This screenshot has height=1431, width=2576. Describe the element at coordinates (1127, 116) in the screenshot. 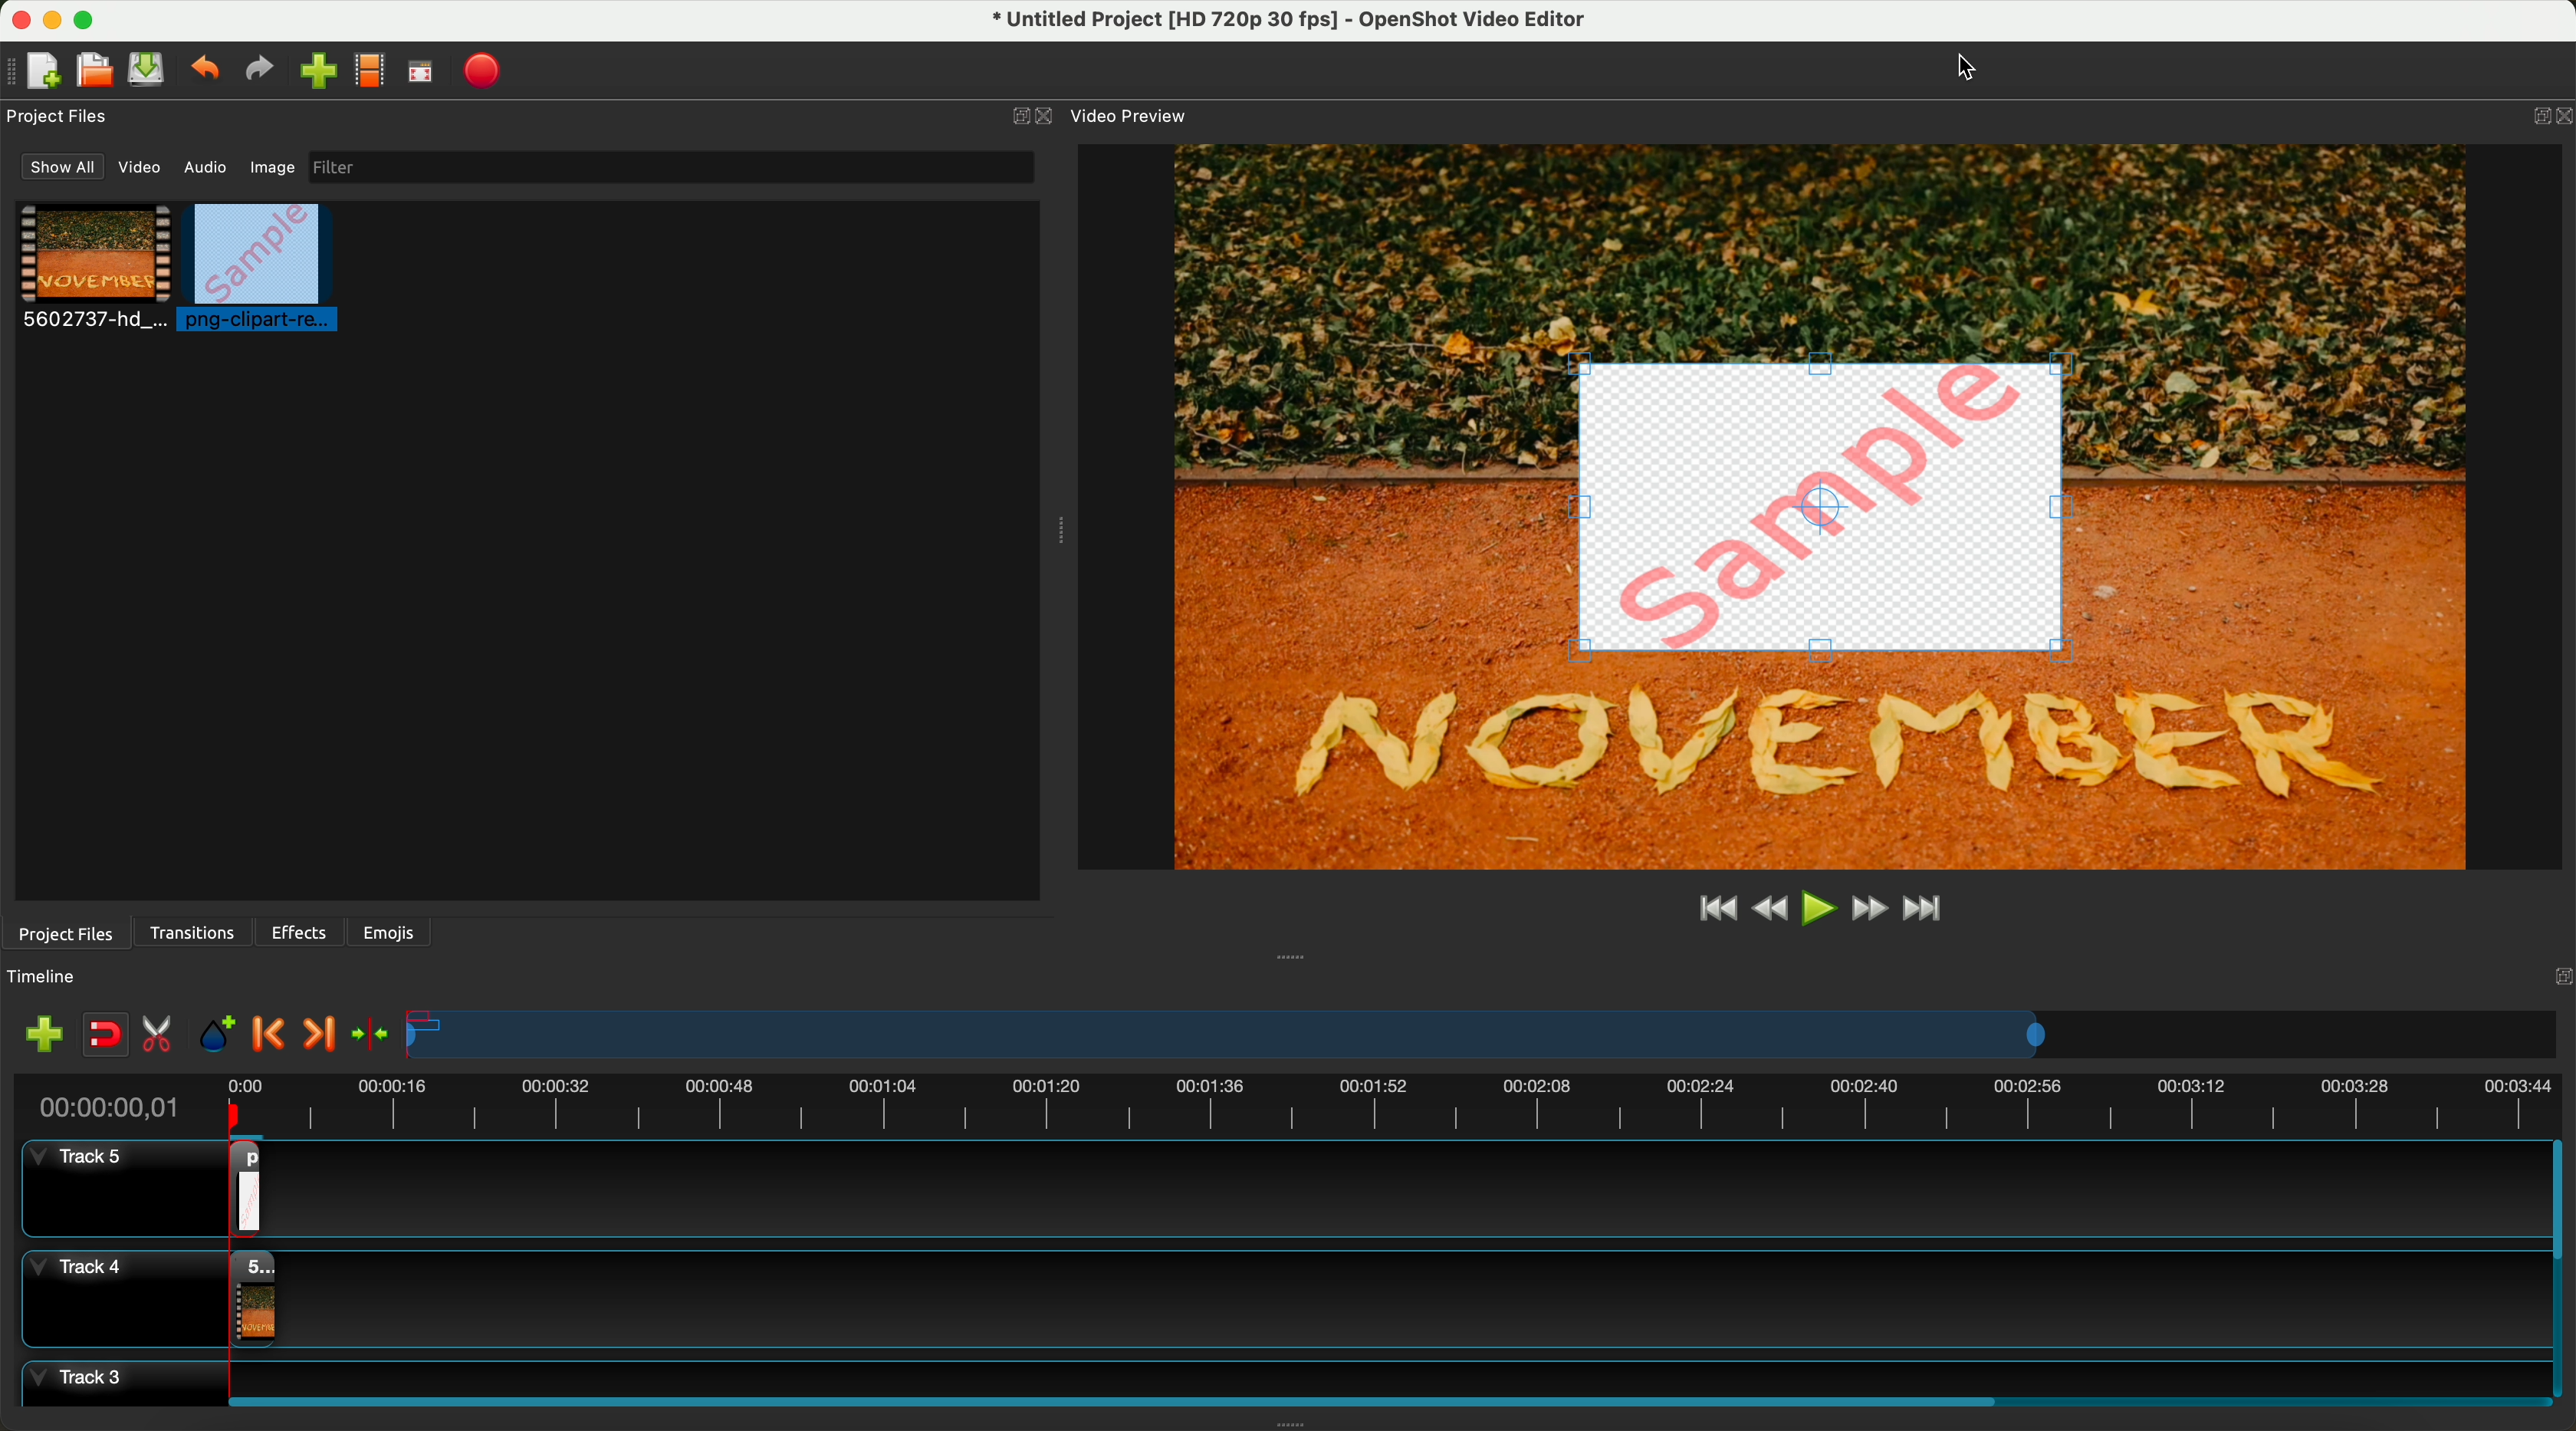

I see `video preview` at that location.